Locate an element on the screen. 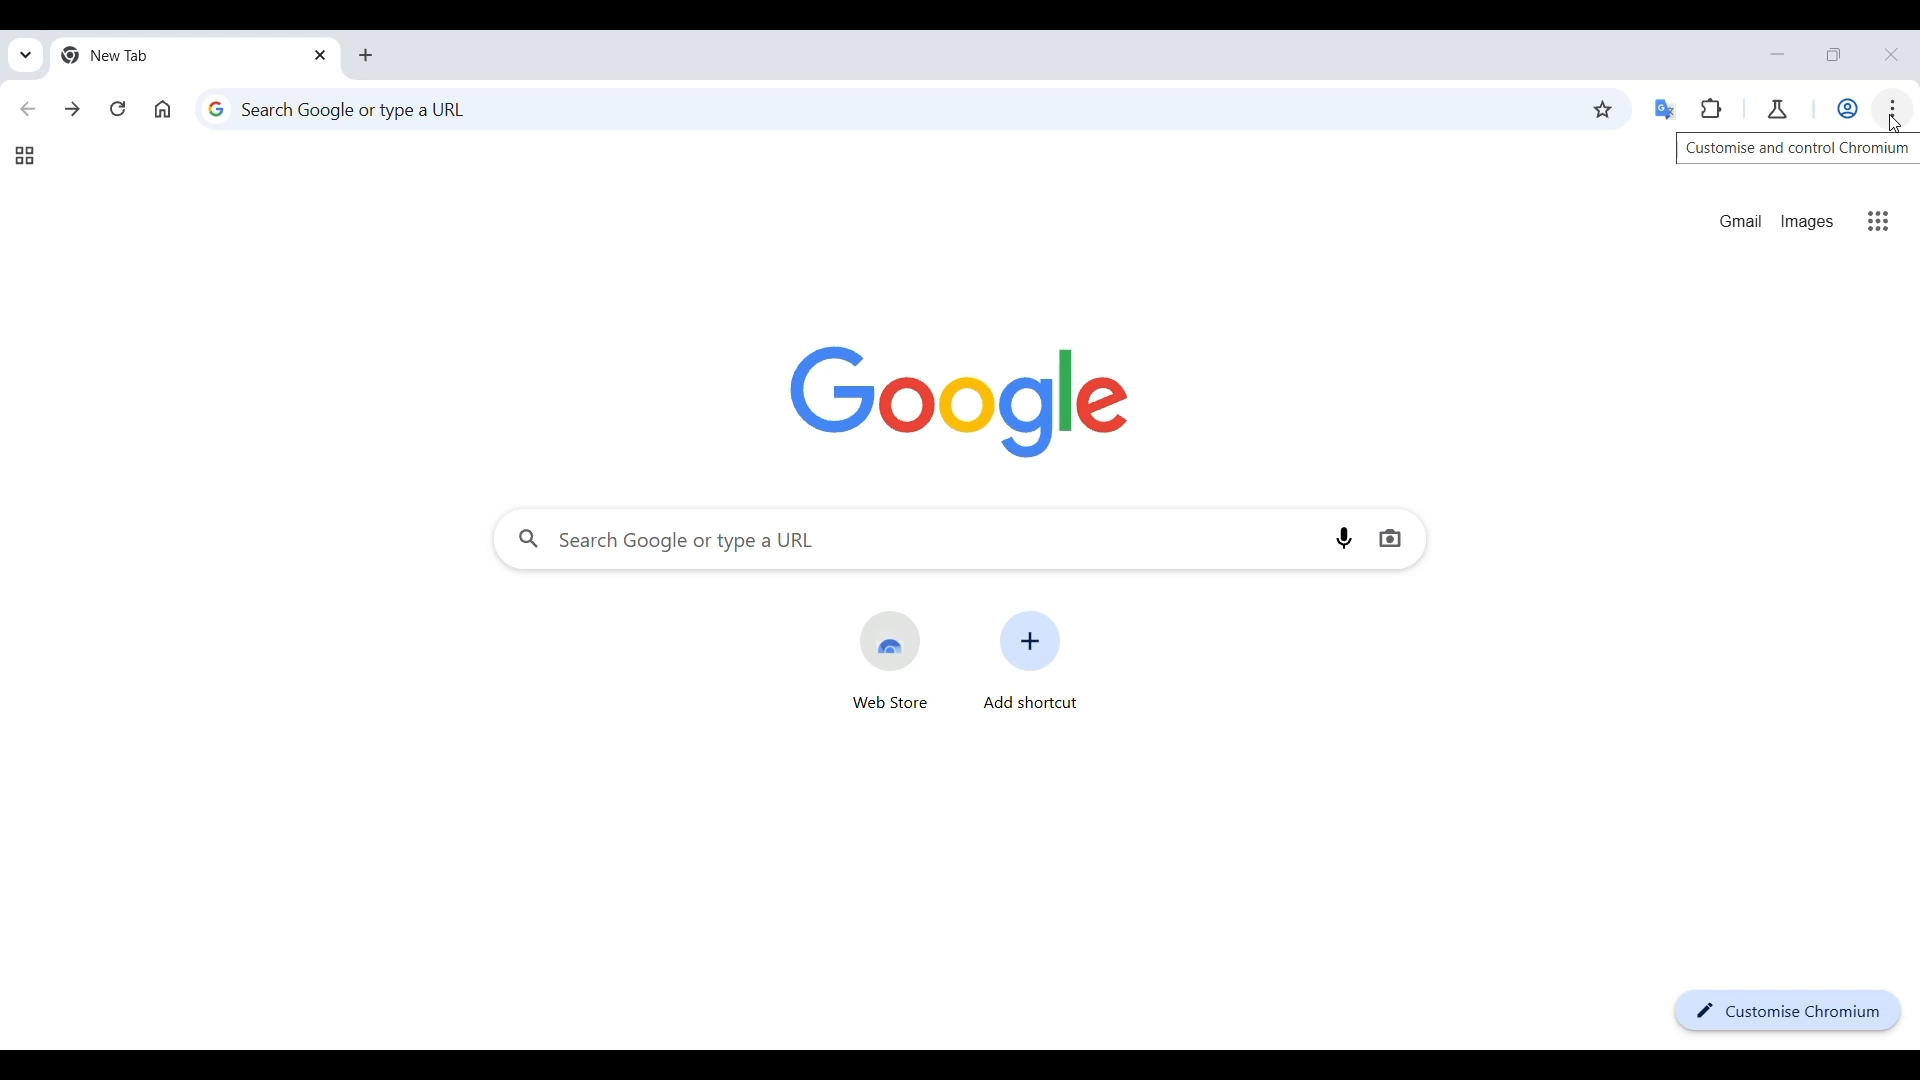 The width and height of the screenshot is (1920, 1080). Add new tab is located at coordinates (365, 55).